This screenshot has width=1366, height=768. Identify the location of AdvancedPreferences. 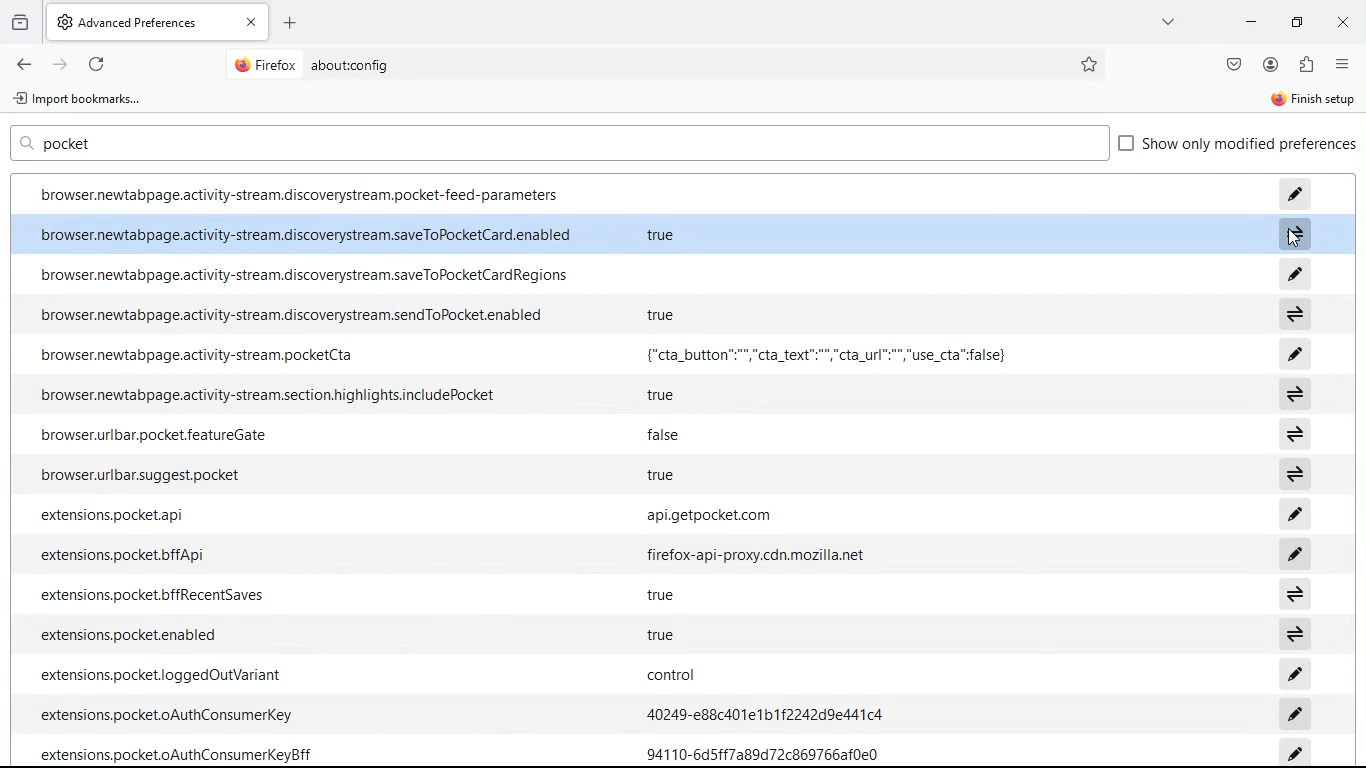
(159, 23).